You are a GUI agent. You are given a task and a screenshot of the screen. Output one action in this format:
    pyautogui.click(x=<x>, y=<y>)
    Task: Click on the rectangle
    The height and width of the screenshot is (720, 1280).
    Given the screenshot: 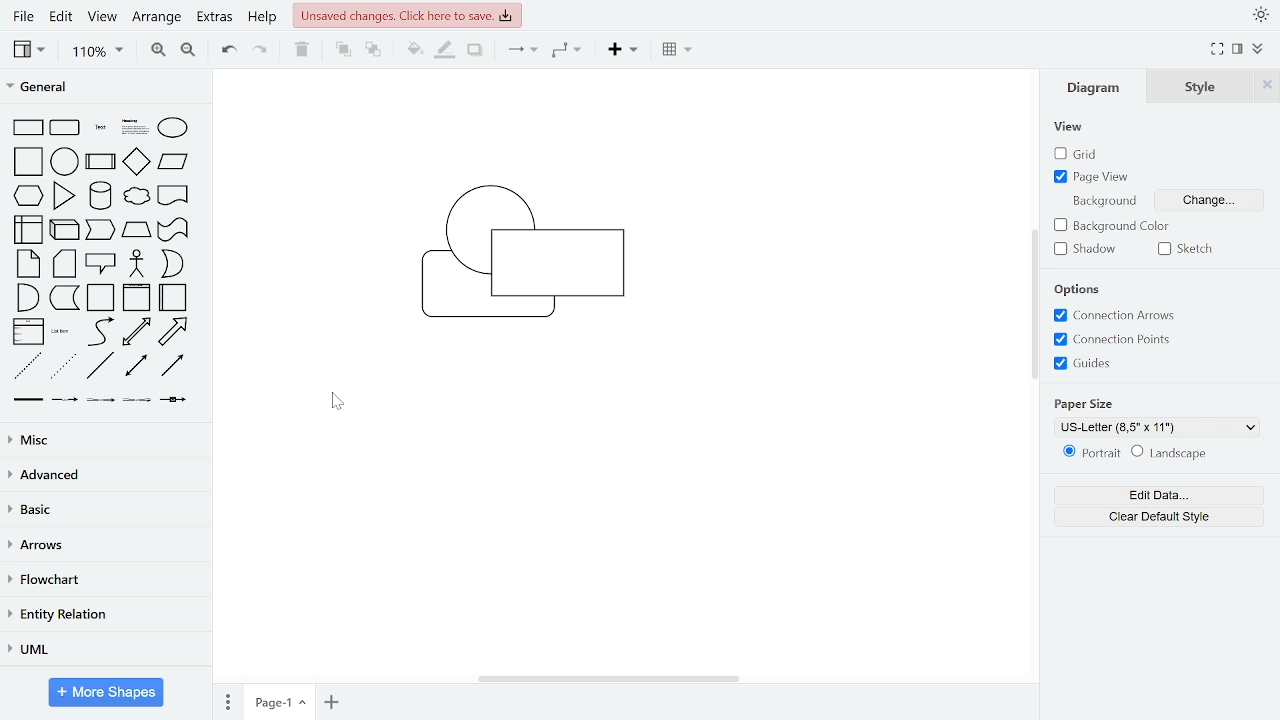 What is the action you would take?
    pyautogui.click(x=27, y=128)
    